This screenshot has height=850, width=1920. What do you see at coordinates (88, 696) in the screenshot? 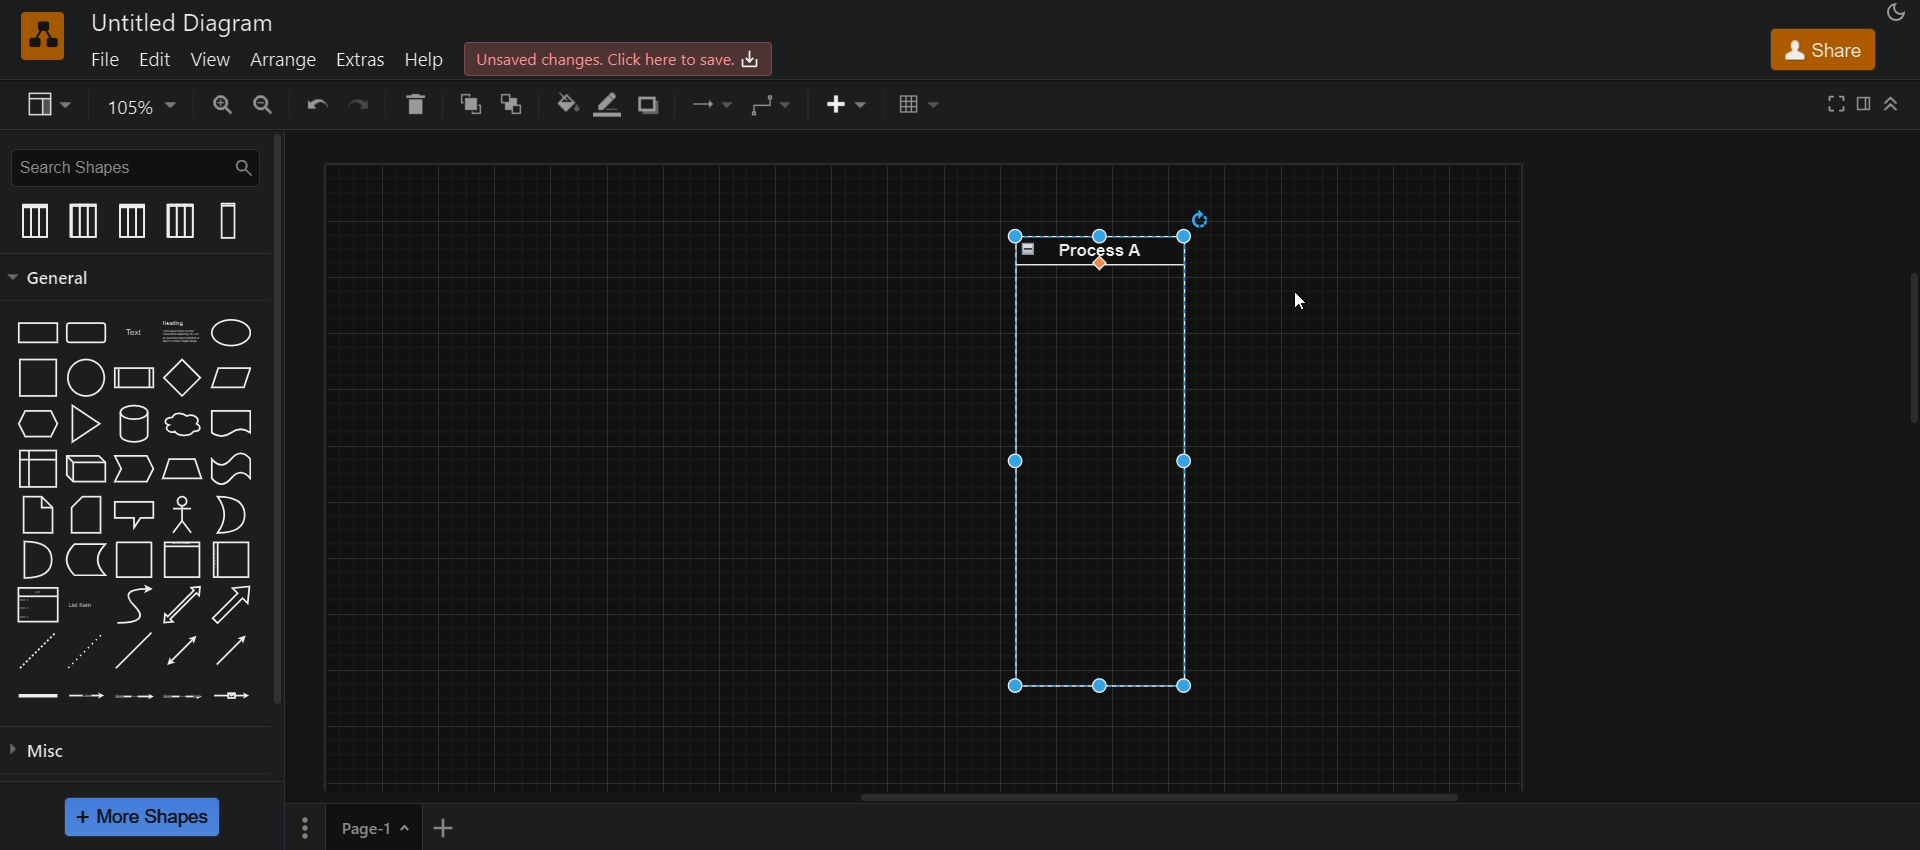
I see `connector with label` at bounding box center [88, 696].